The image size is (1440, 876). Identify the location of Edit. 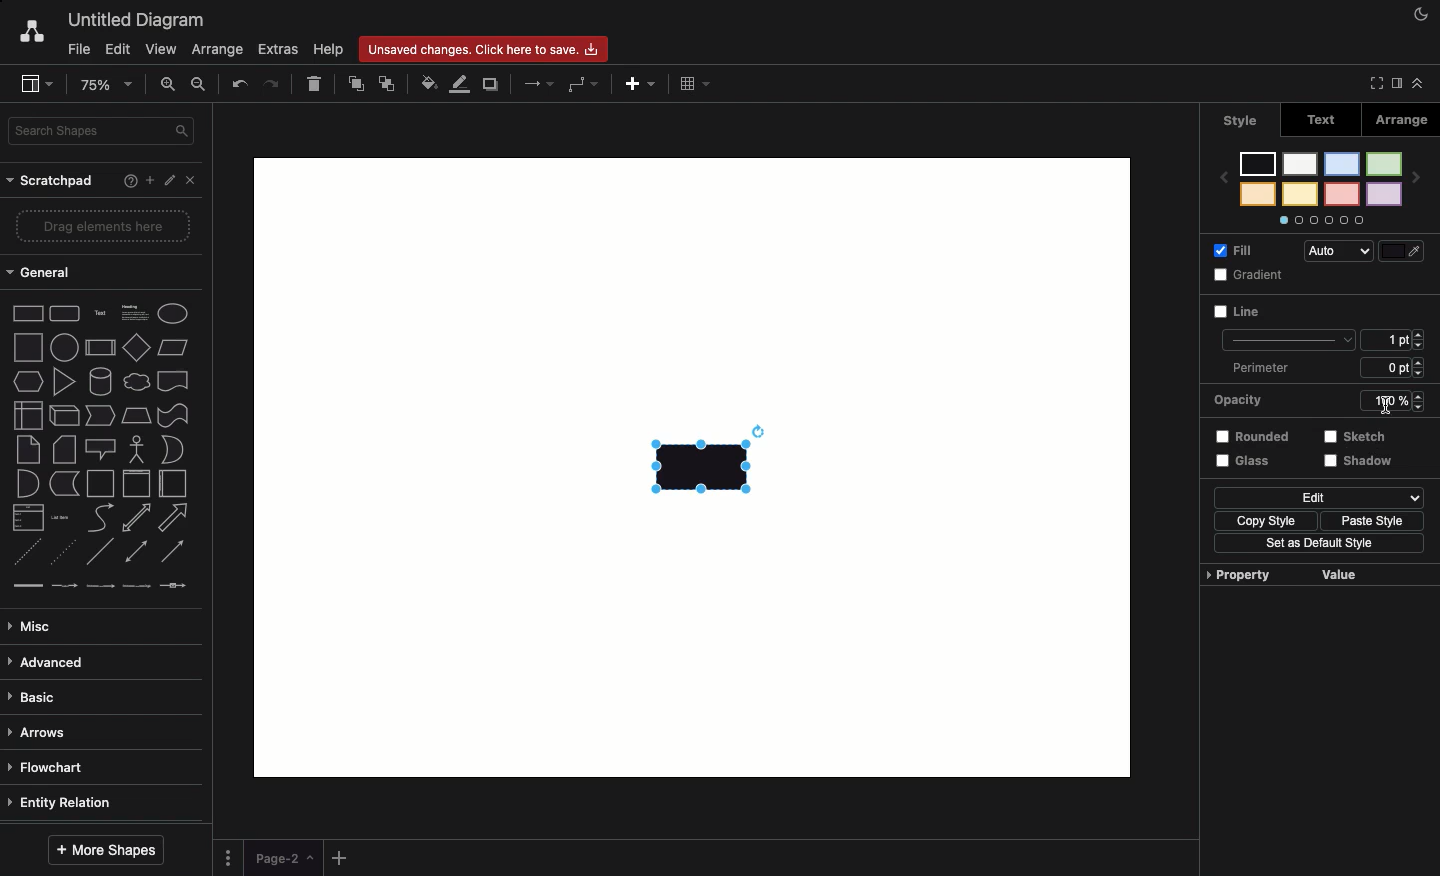
(167, 180).